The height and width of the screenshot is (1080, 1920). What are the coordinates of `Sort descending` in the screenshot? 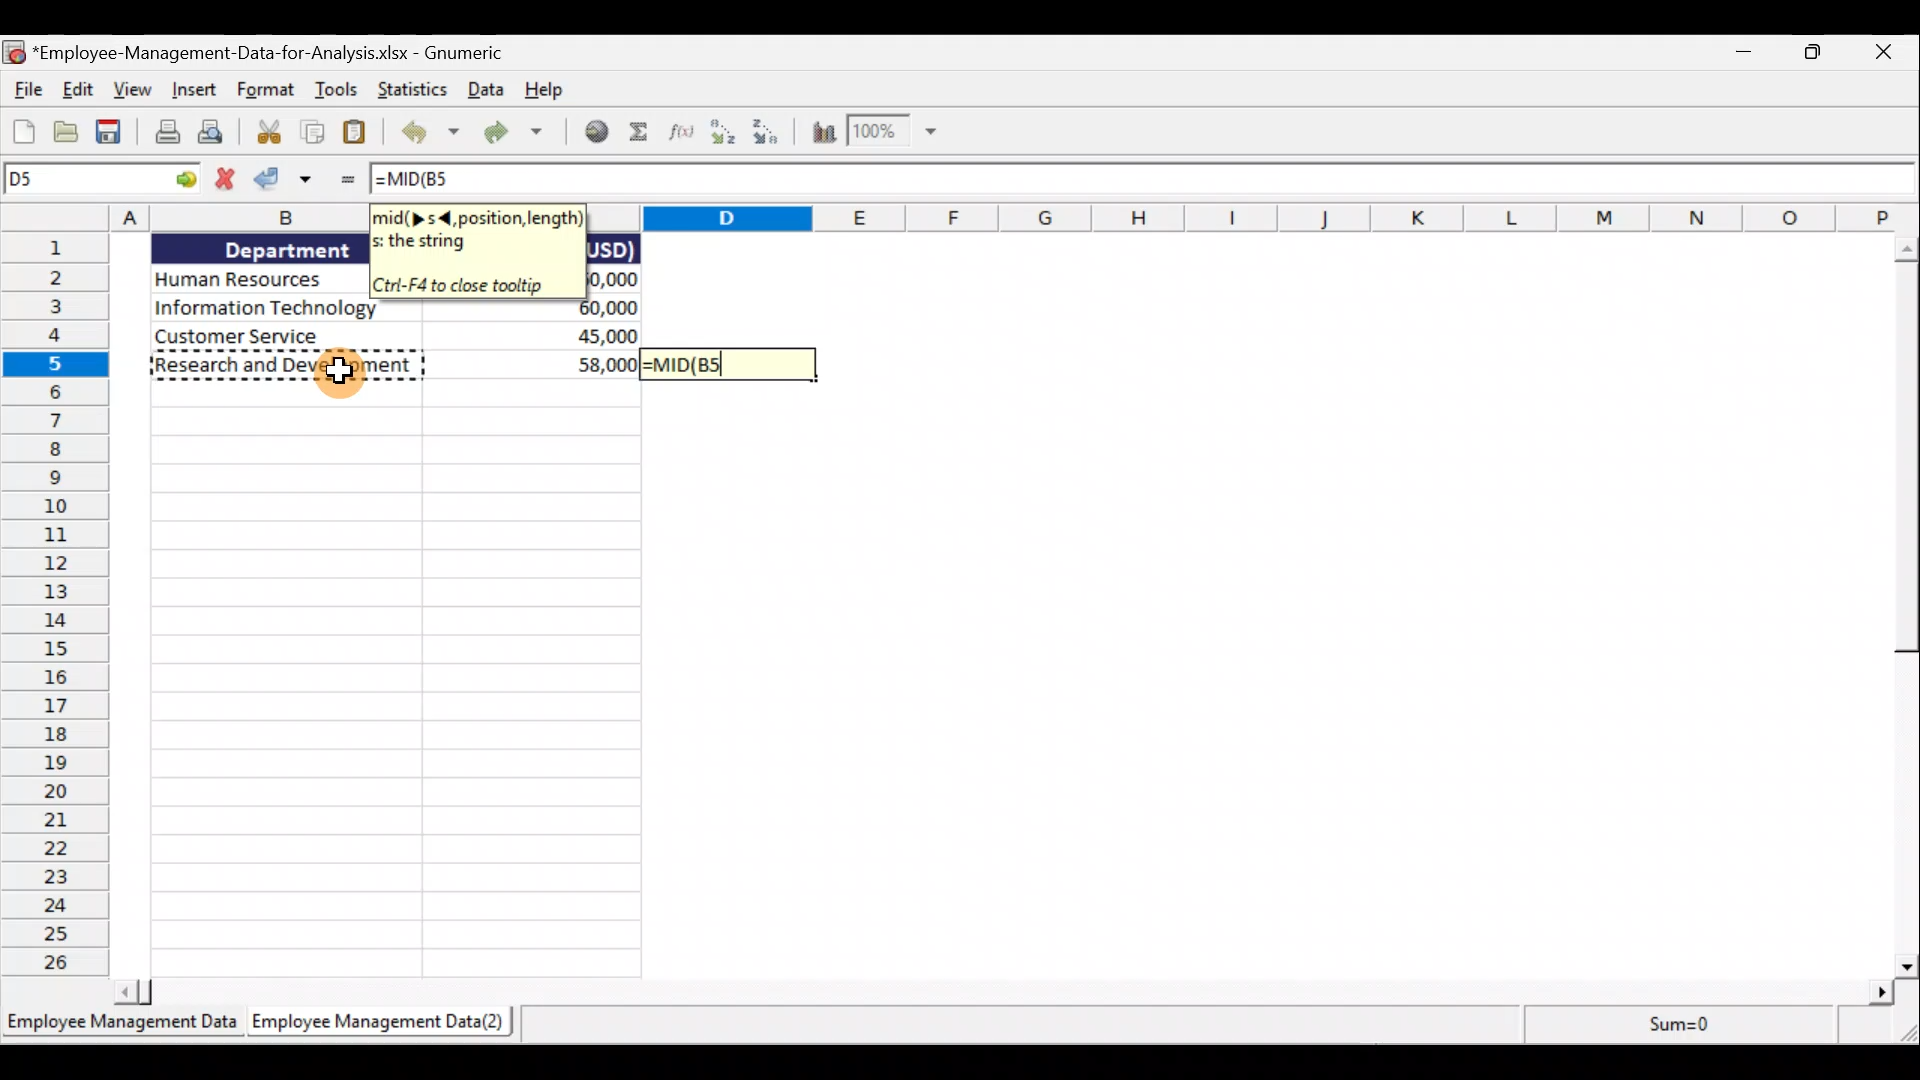 It's located at (775, 136).